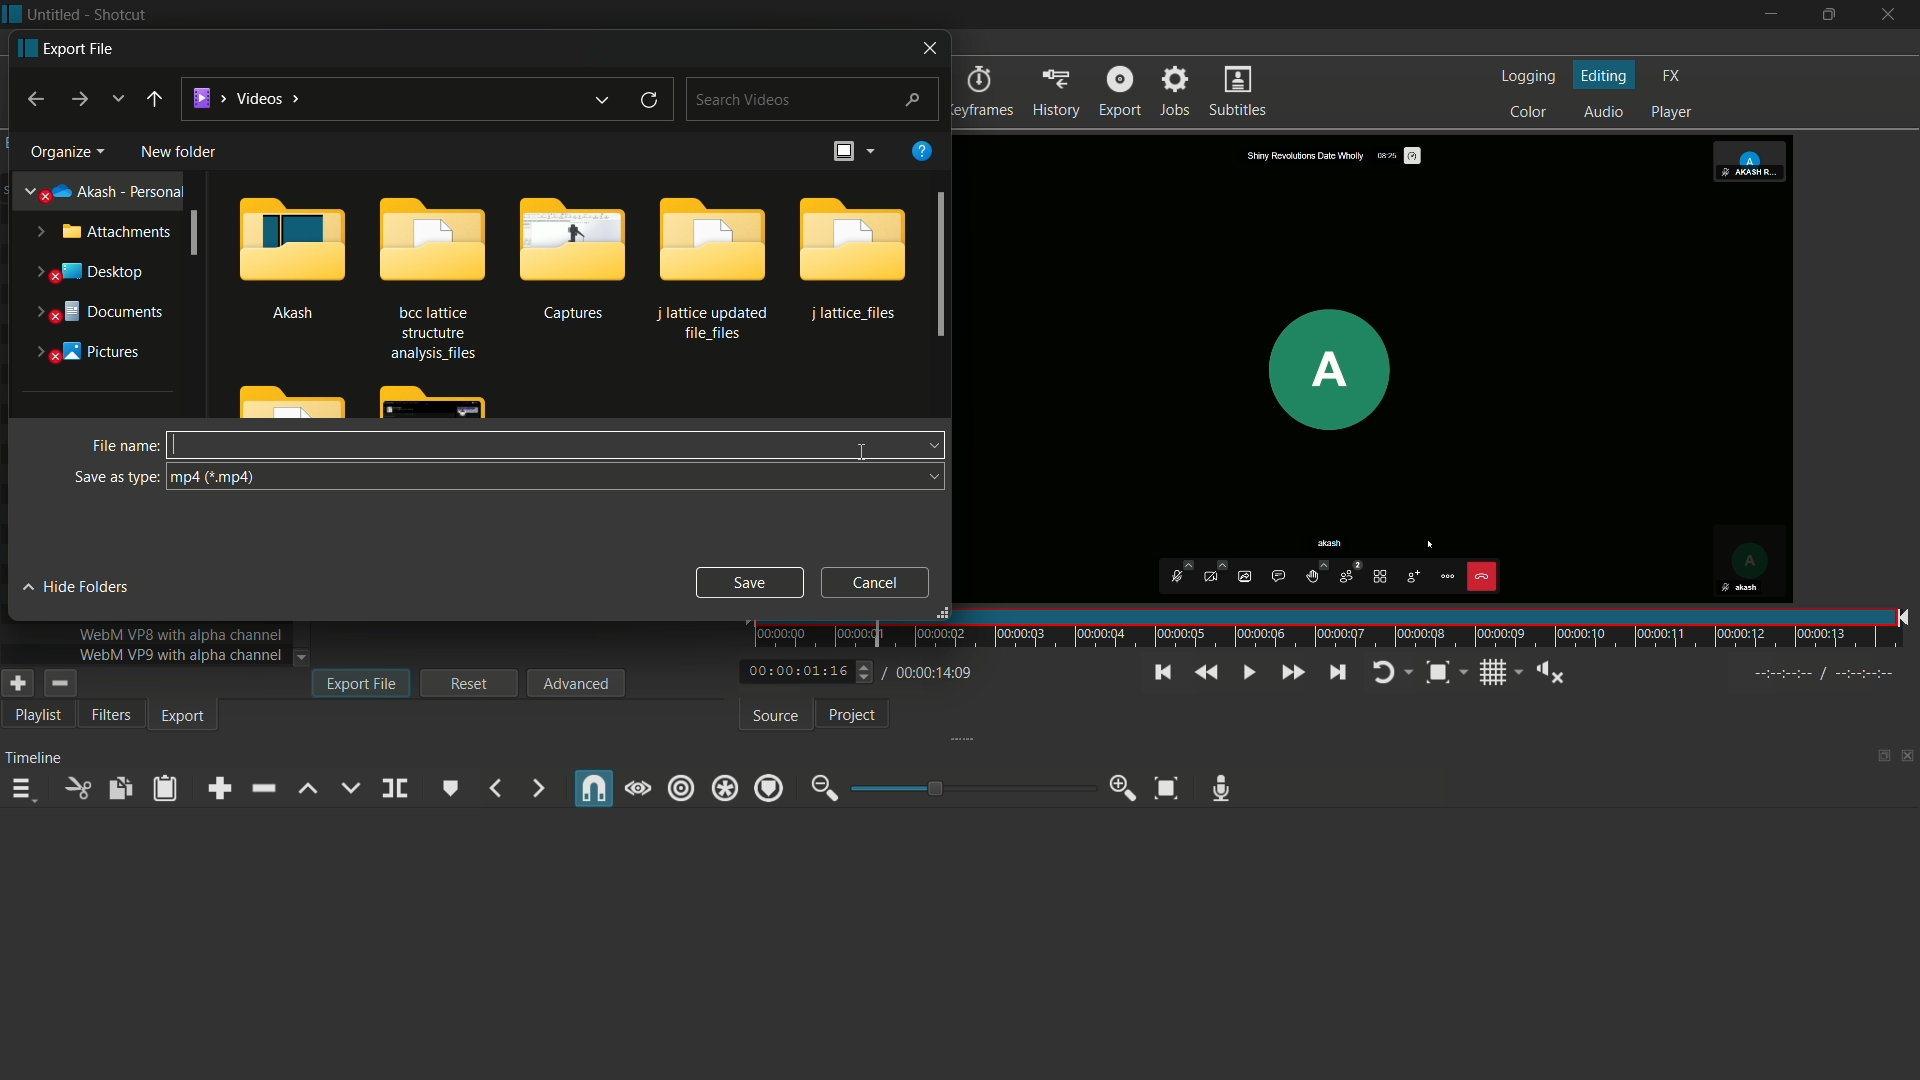 The width and height of the screenshot is (1920, 1080). What do you see at coordinates (875, 582) in the screenshot?
I see `cancel` at bounding box center [875, 582].